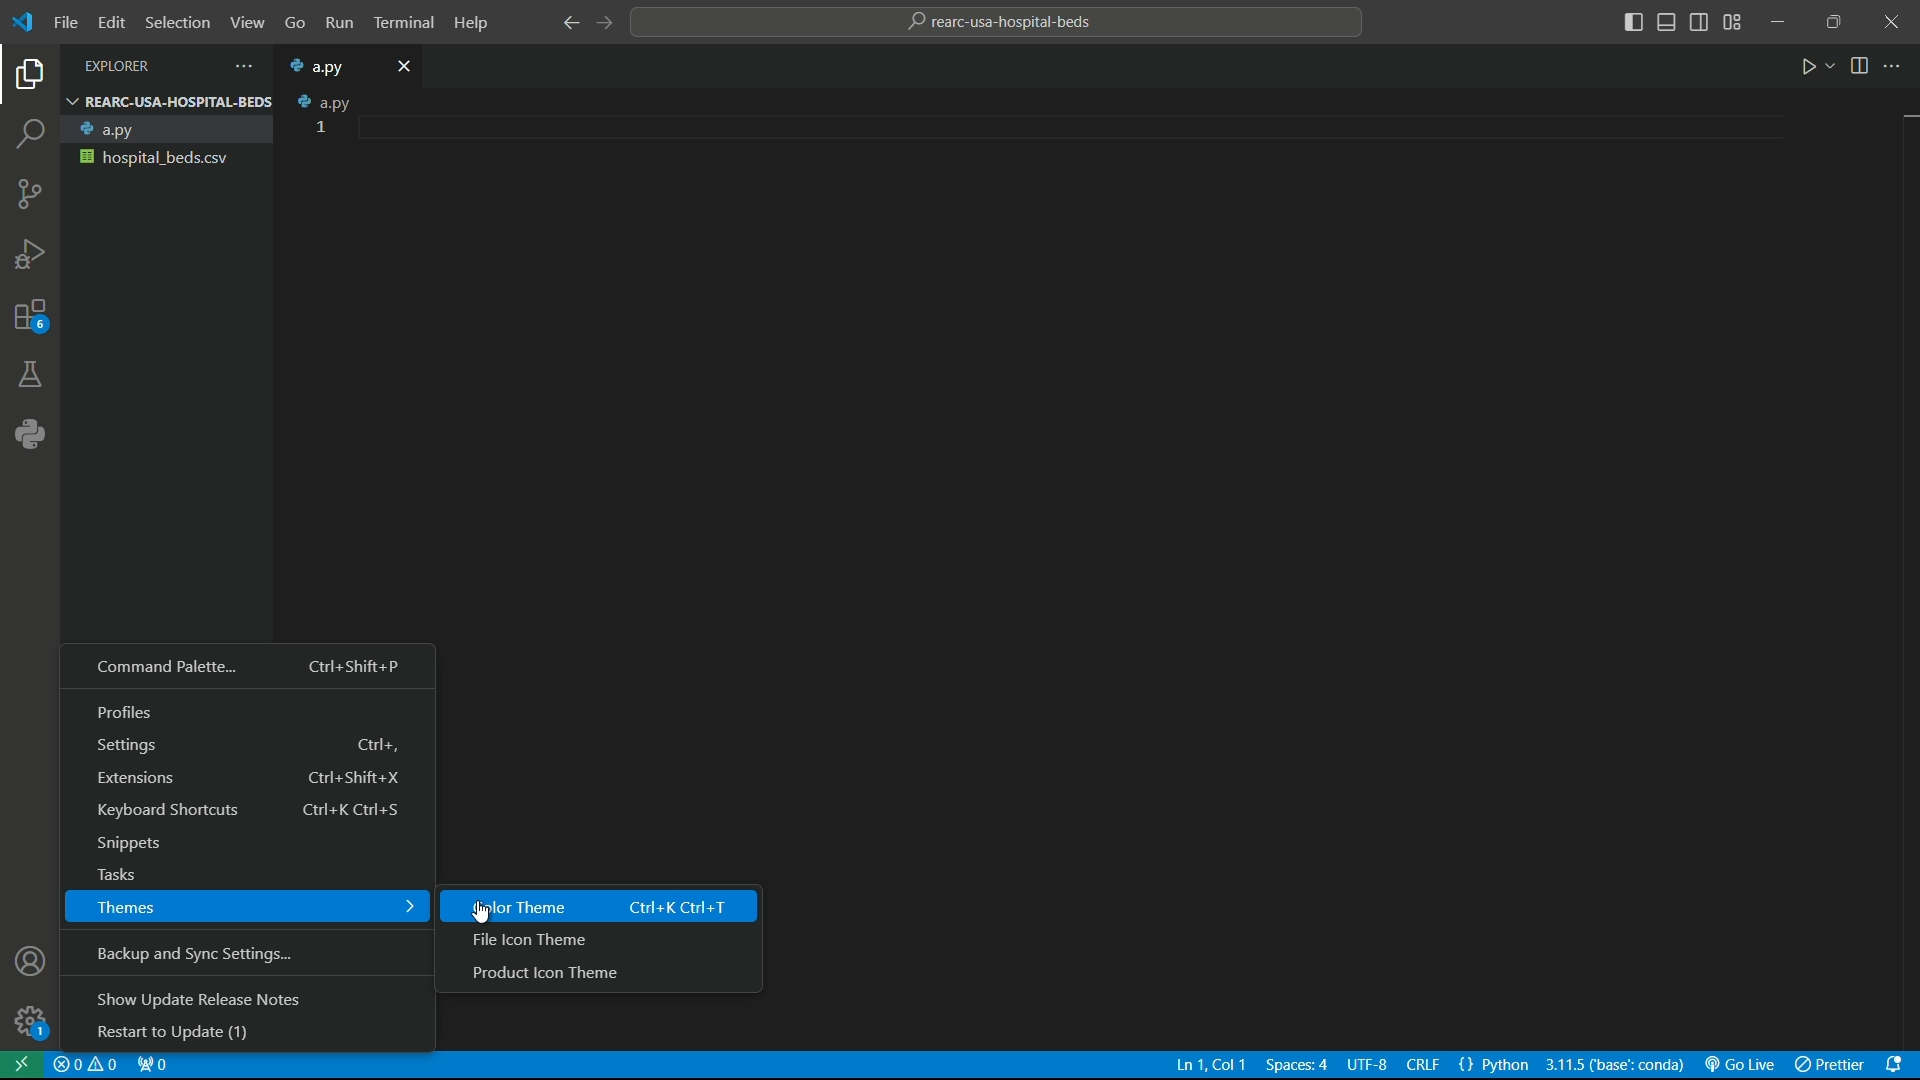  What do you see at coordinates (29, 1023) in the screenshot?
I see `settings` at bounding box center [29, 1023].